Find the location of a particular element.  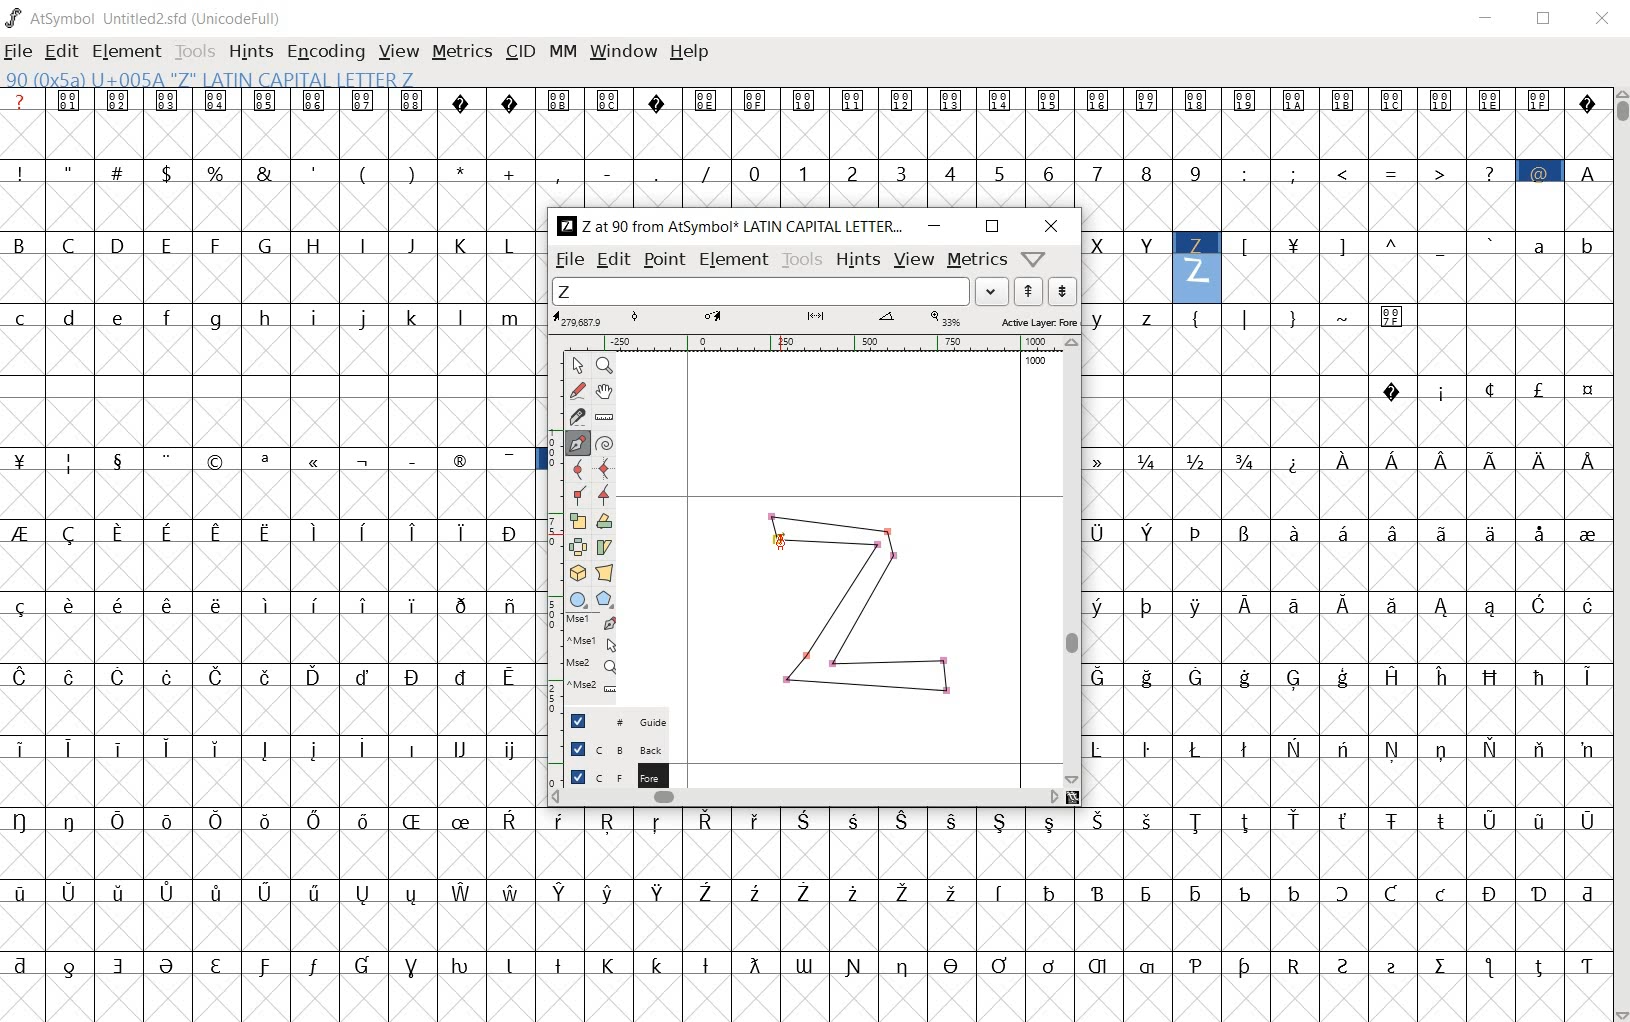

90(0x5a) U+005A "Z" LATIN CAPITAL LETTER Z is located at coordinates (209, 80).